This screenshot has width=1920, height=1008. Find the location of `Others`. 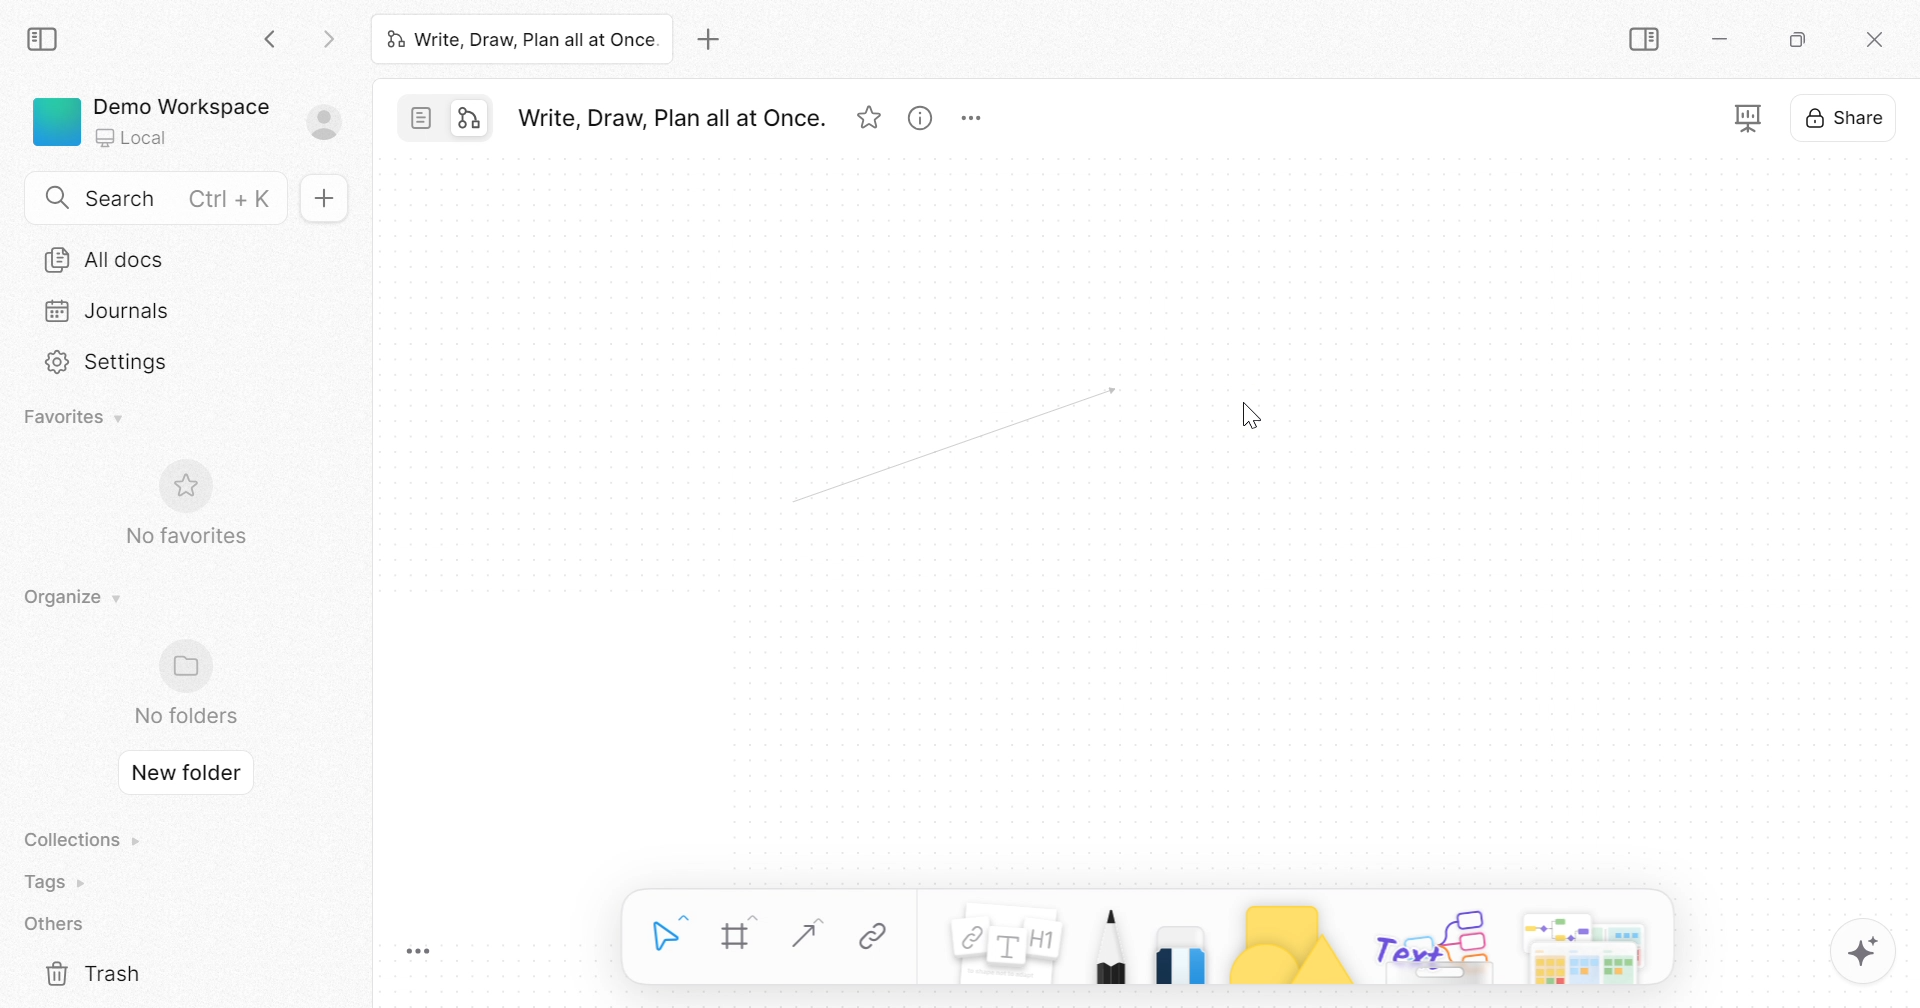

Others is located at coordinates (1434, 943).